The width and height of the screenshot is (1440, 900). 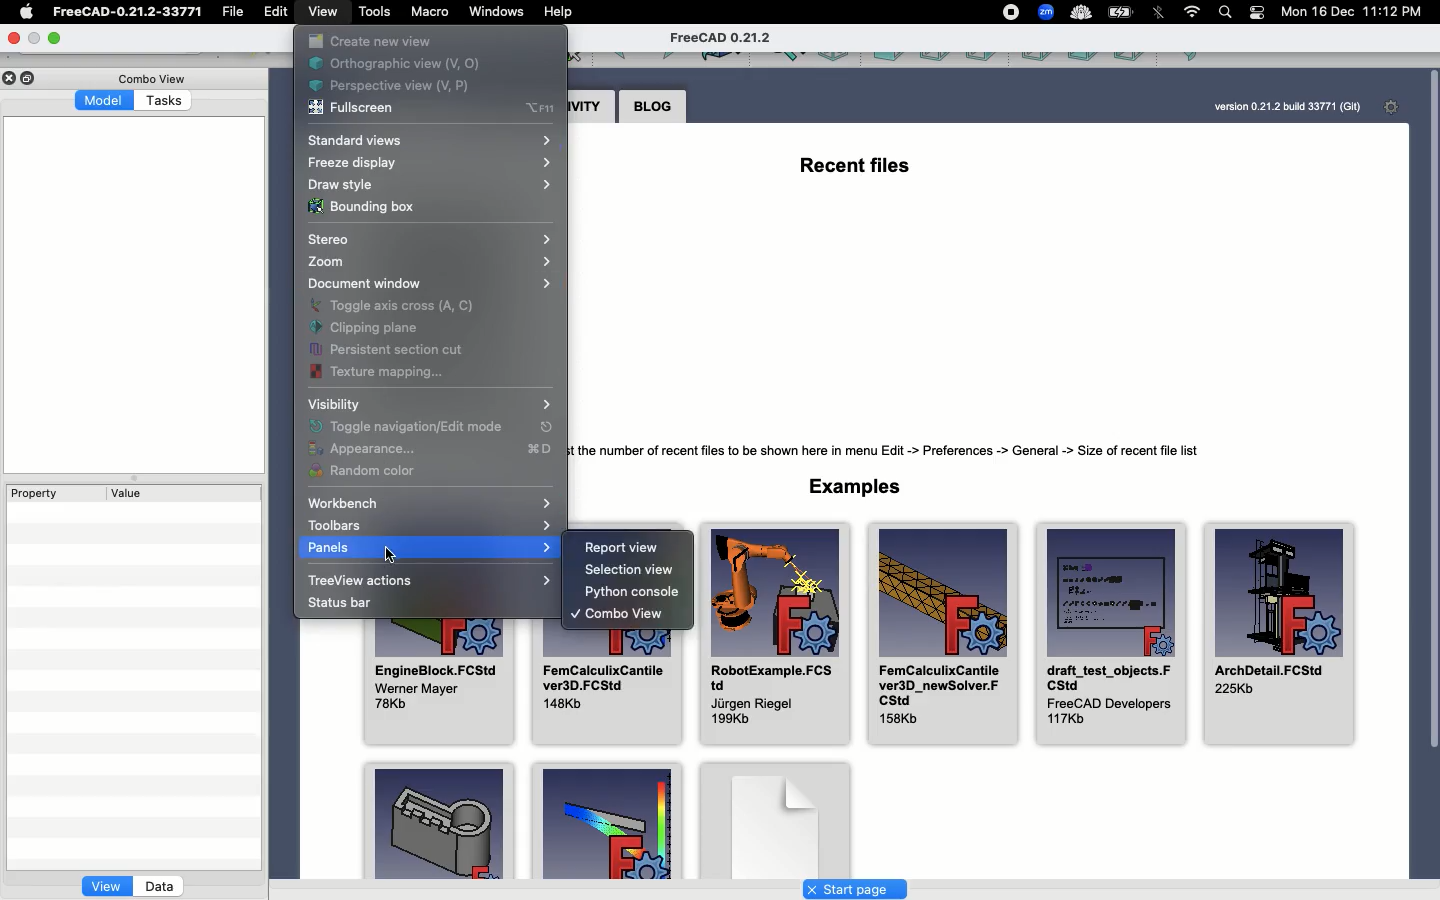 What do you see at coordinates (338, 604) in the screenshot?
I see `Status bar` at bounding box center [338, 604].